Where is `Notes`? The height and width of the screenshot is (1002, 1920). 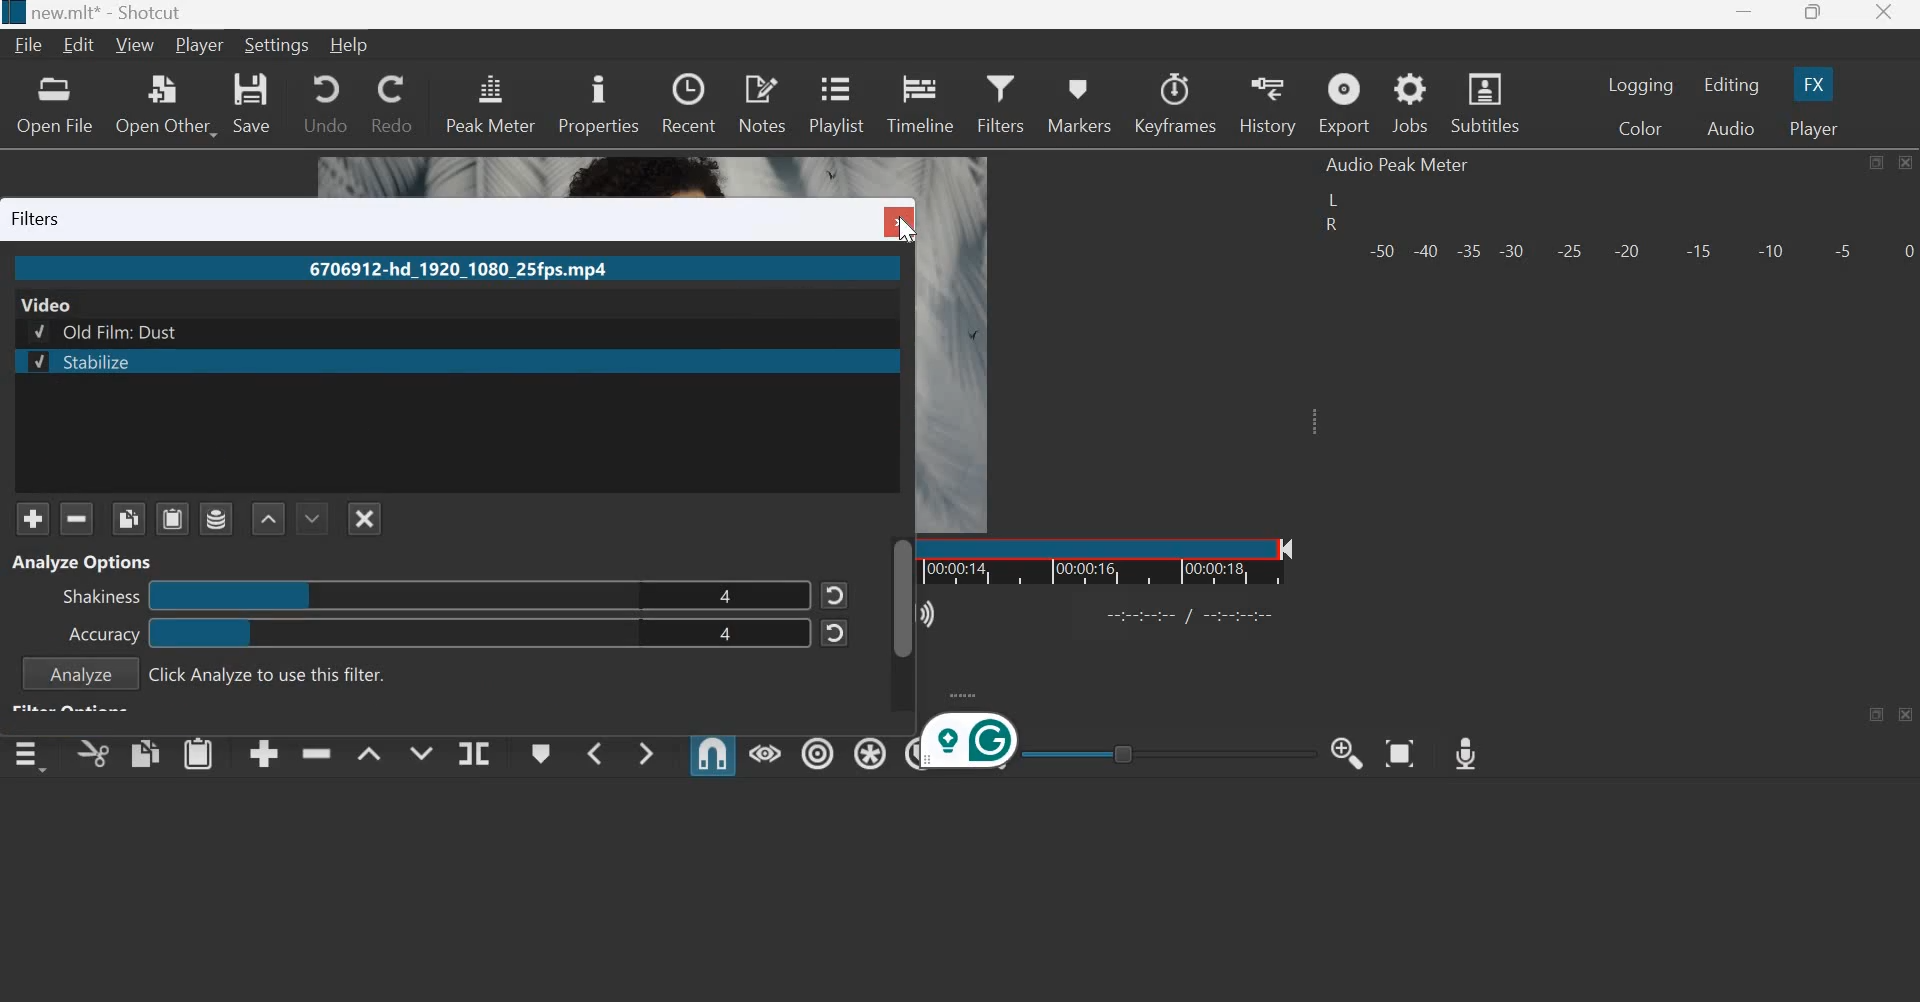
Notes is located at coordinates (762, 103).